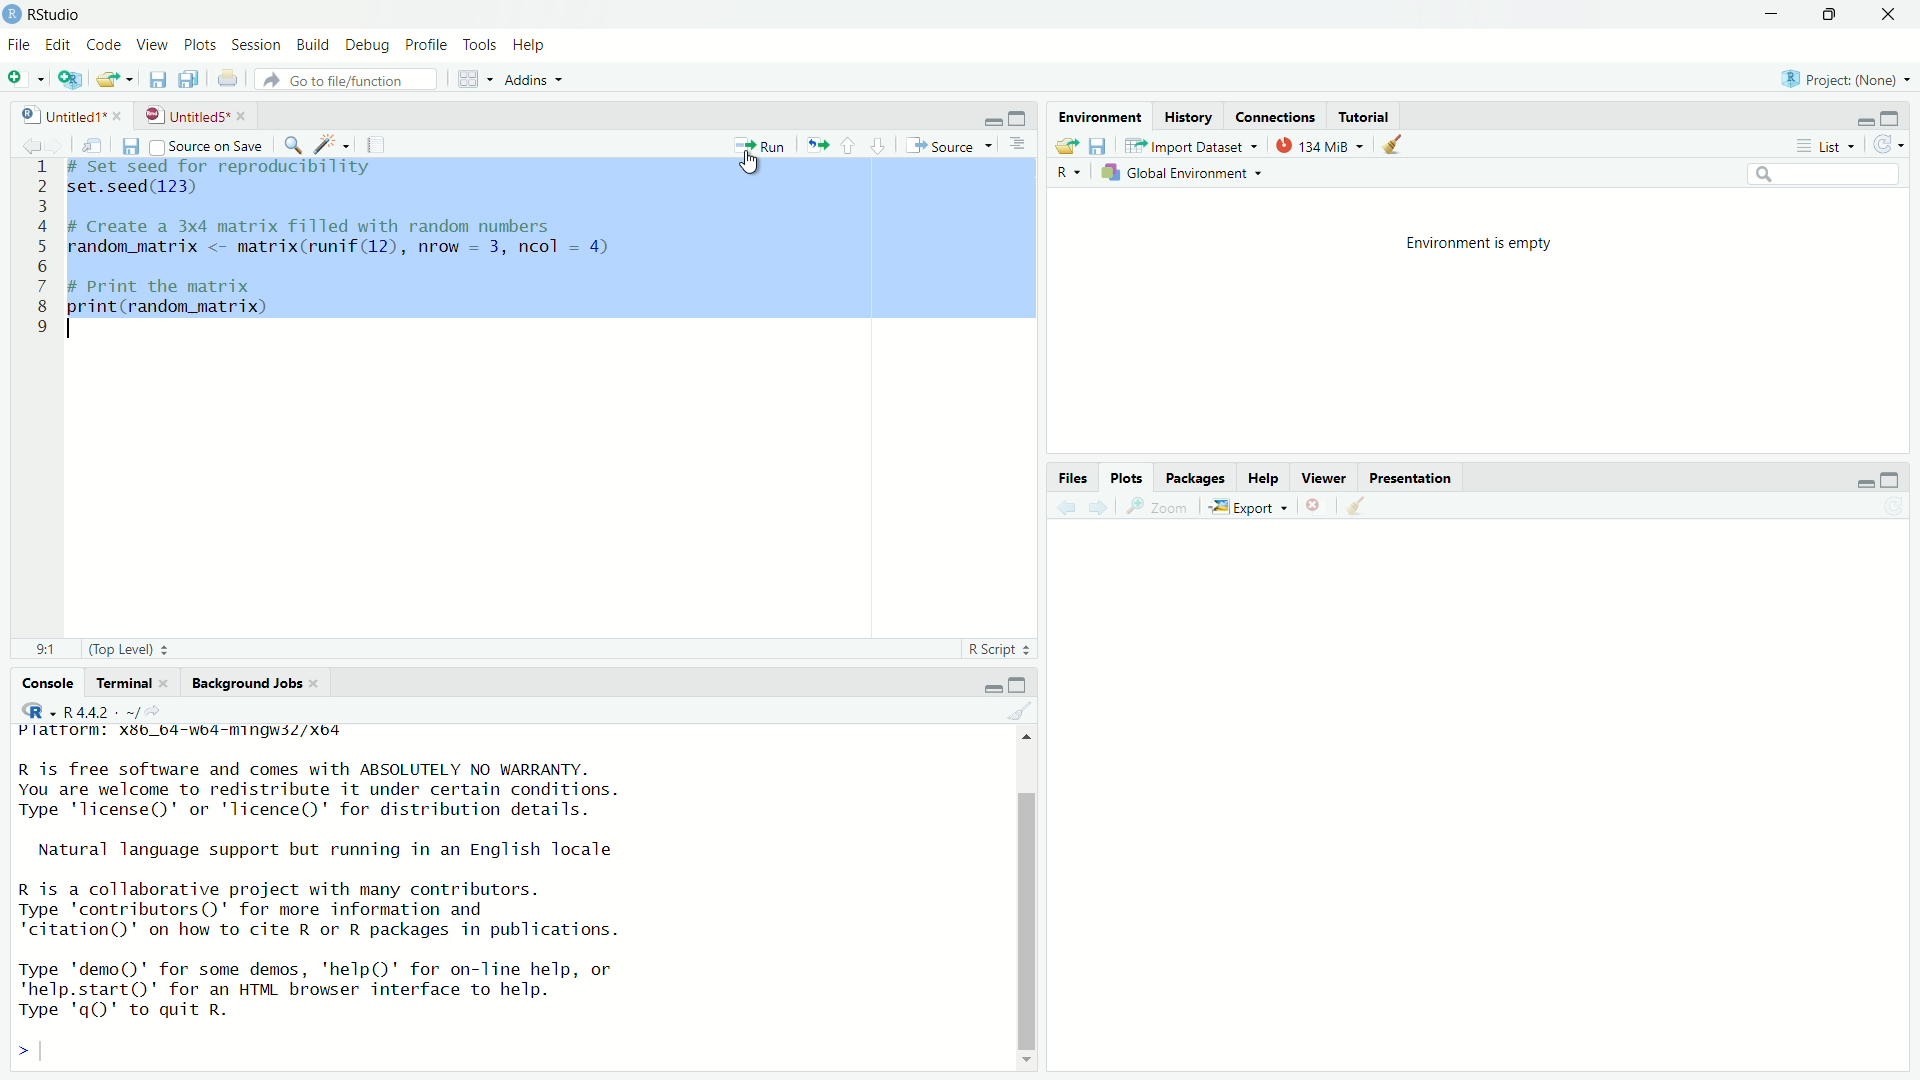 The width and height of the screenshot is (1920, 1080). Describe the element at coordinates (228, 78) in the screenshot. I see `print` at that location.